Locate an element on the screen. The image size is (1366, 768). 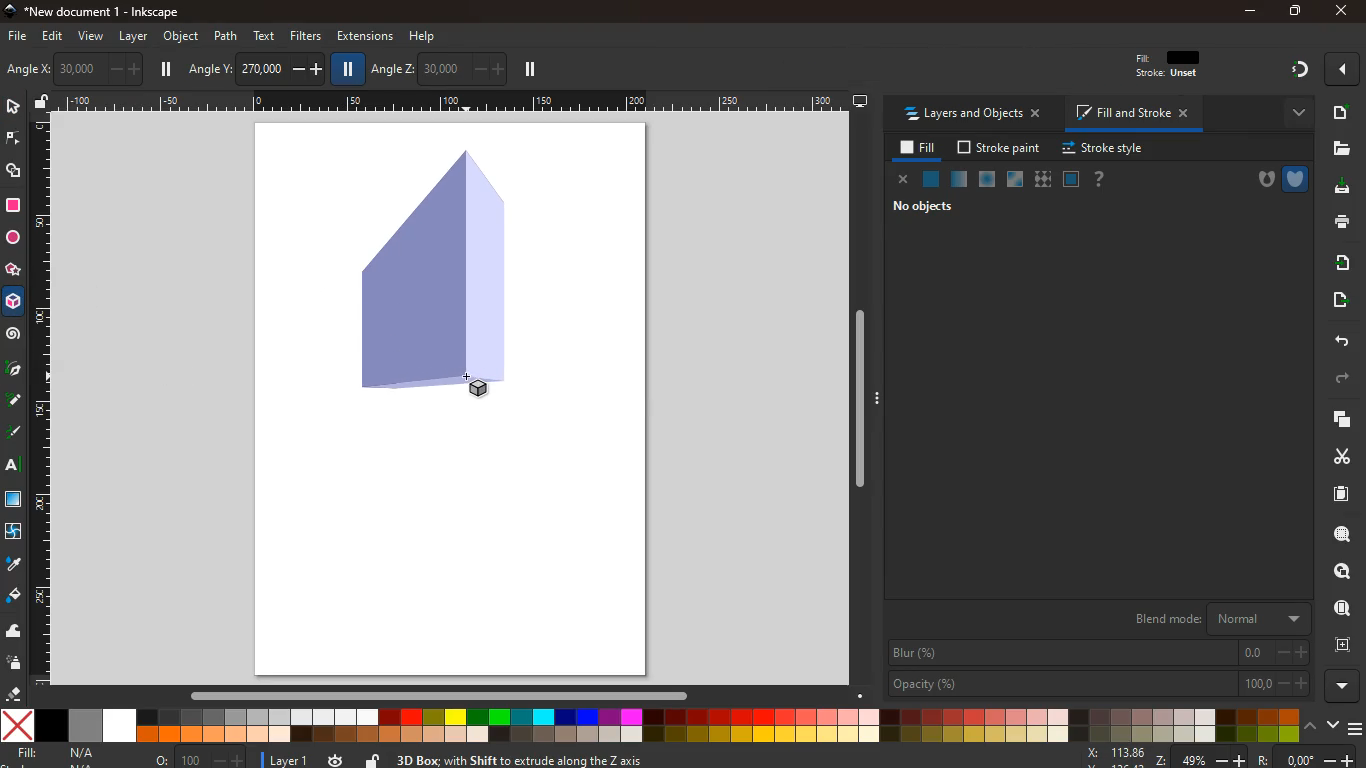
Scrollbar is located at coordinates (438, 693).